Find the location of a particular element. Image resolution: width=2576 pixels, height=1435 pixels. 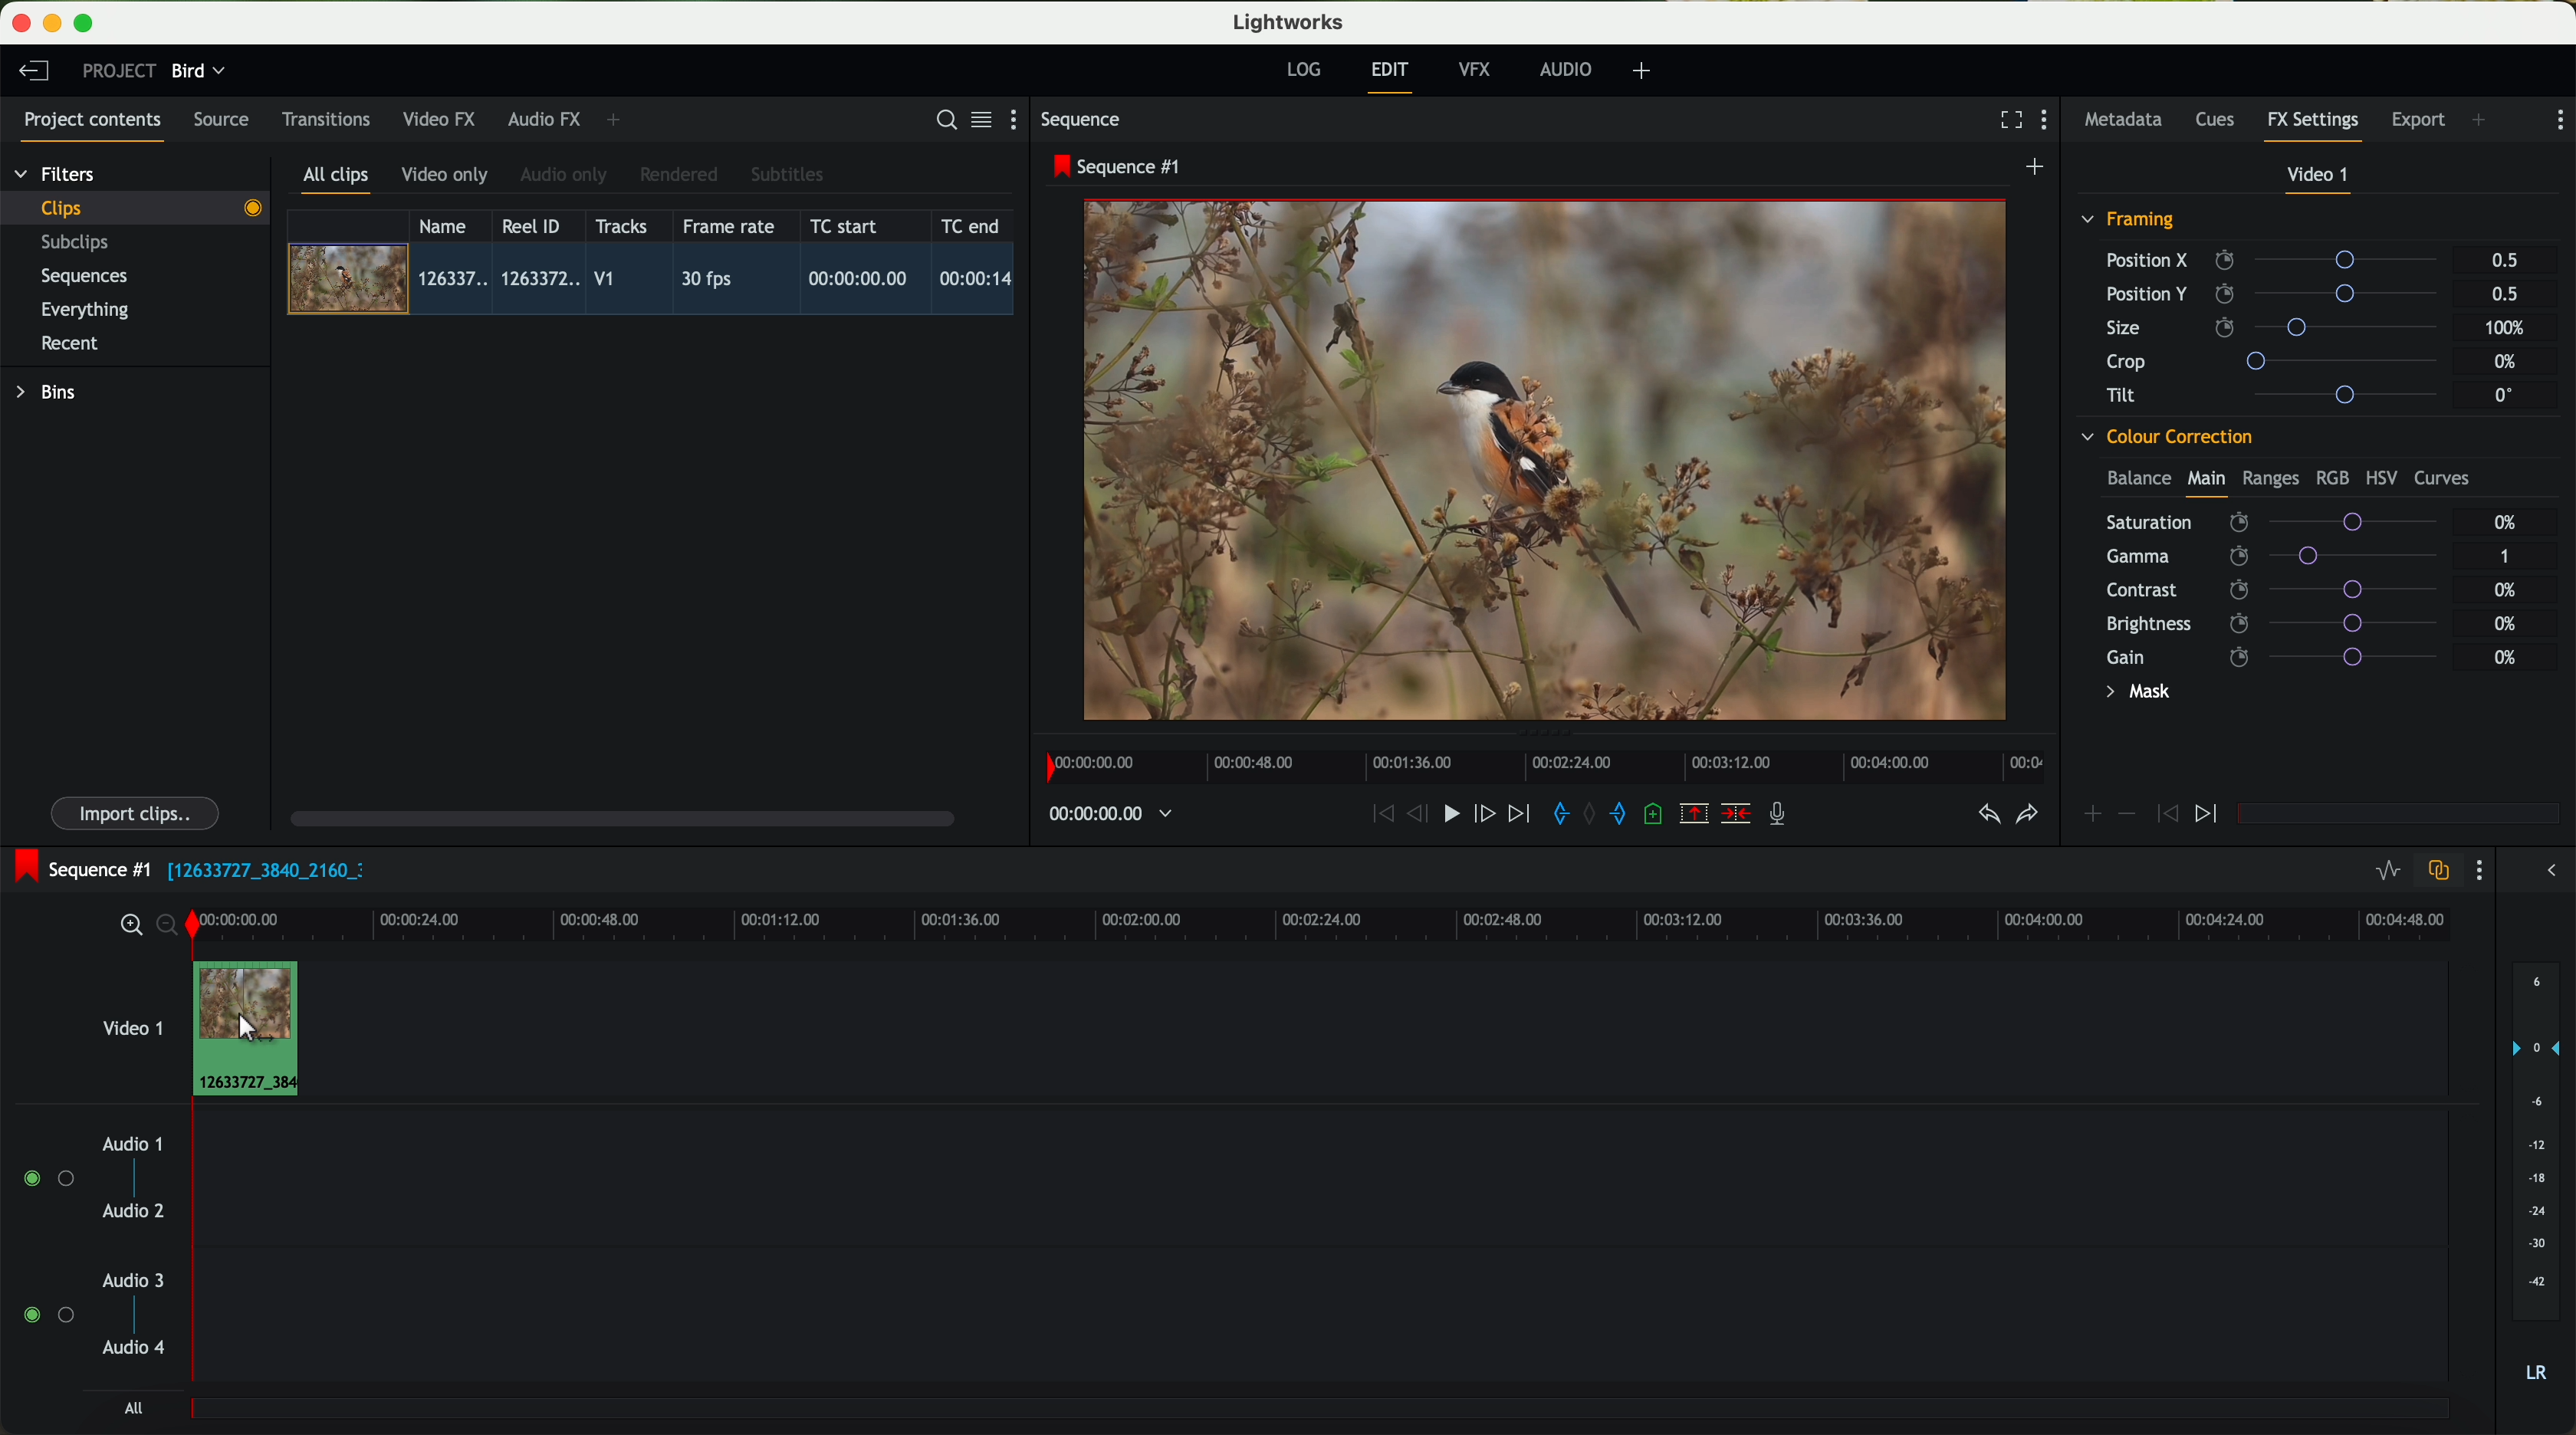

rewind is located at coordinates (1381, 815).